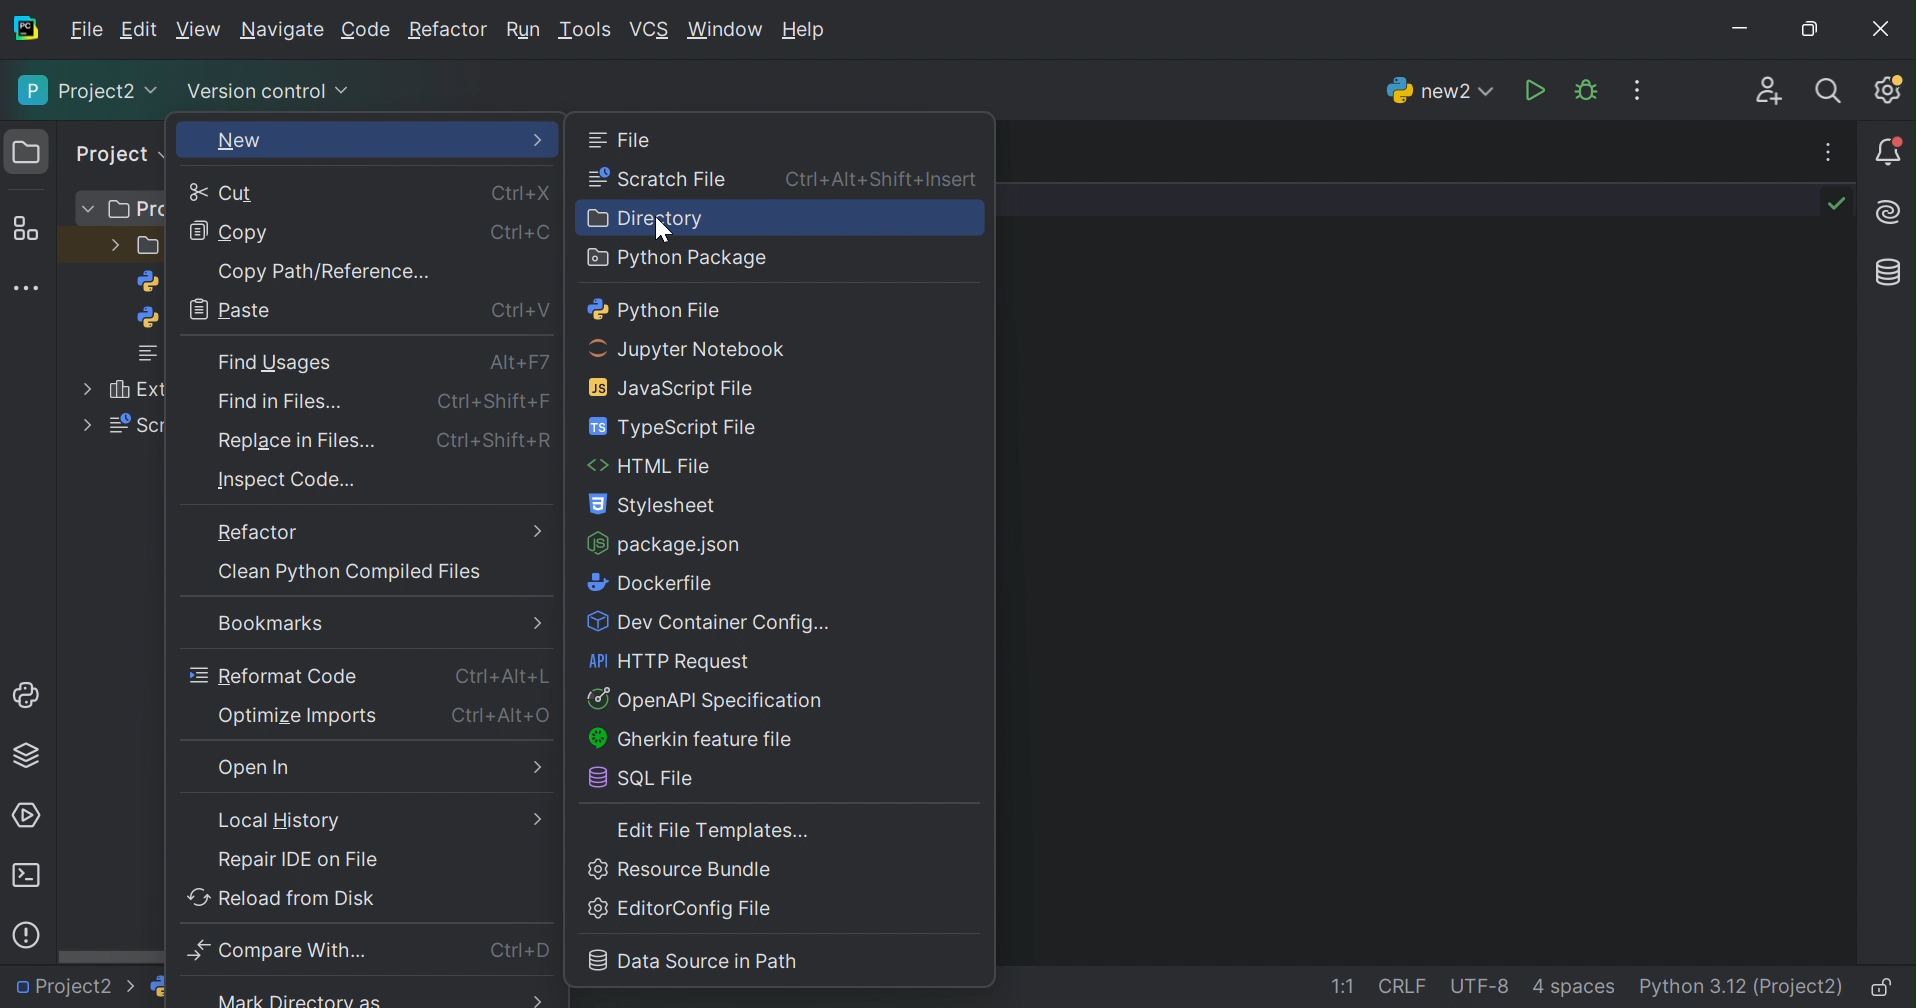  What do you see at coordinates (30, 759) in the screenshot?
I see `Python Packages` at bounding box center [30, 759].